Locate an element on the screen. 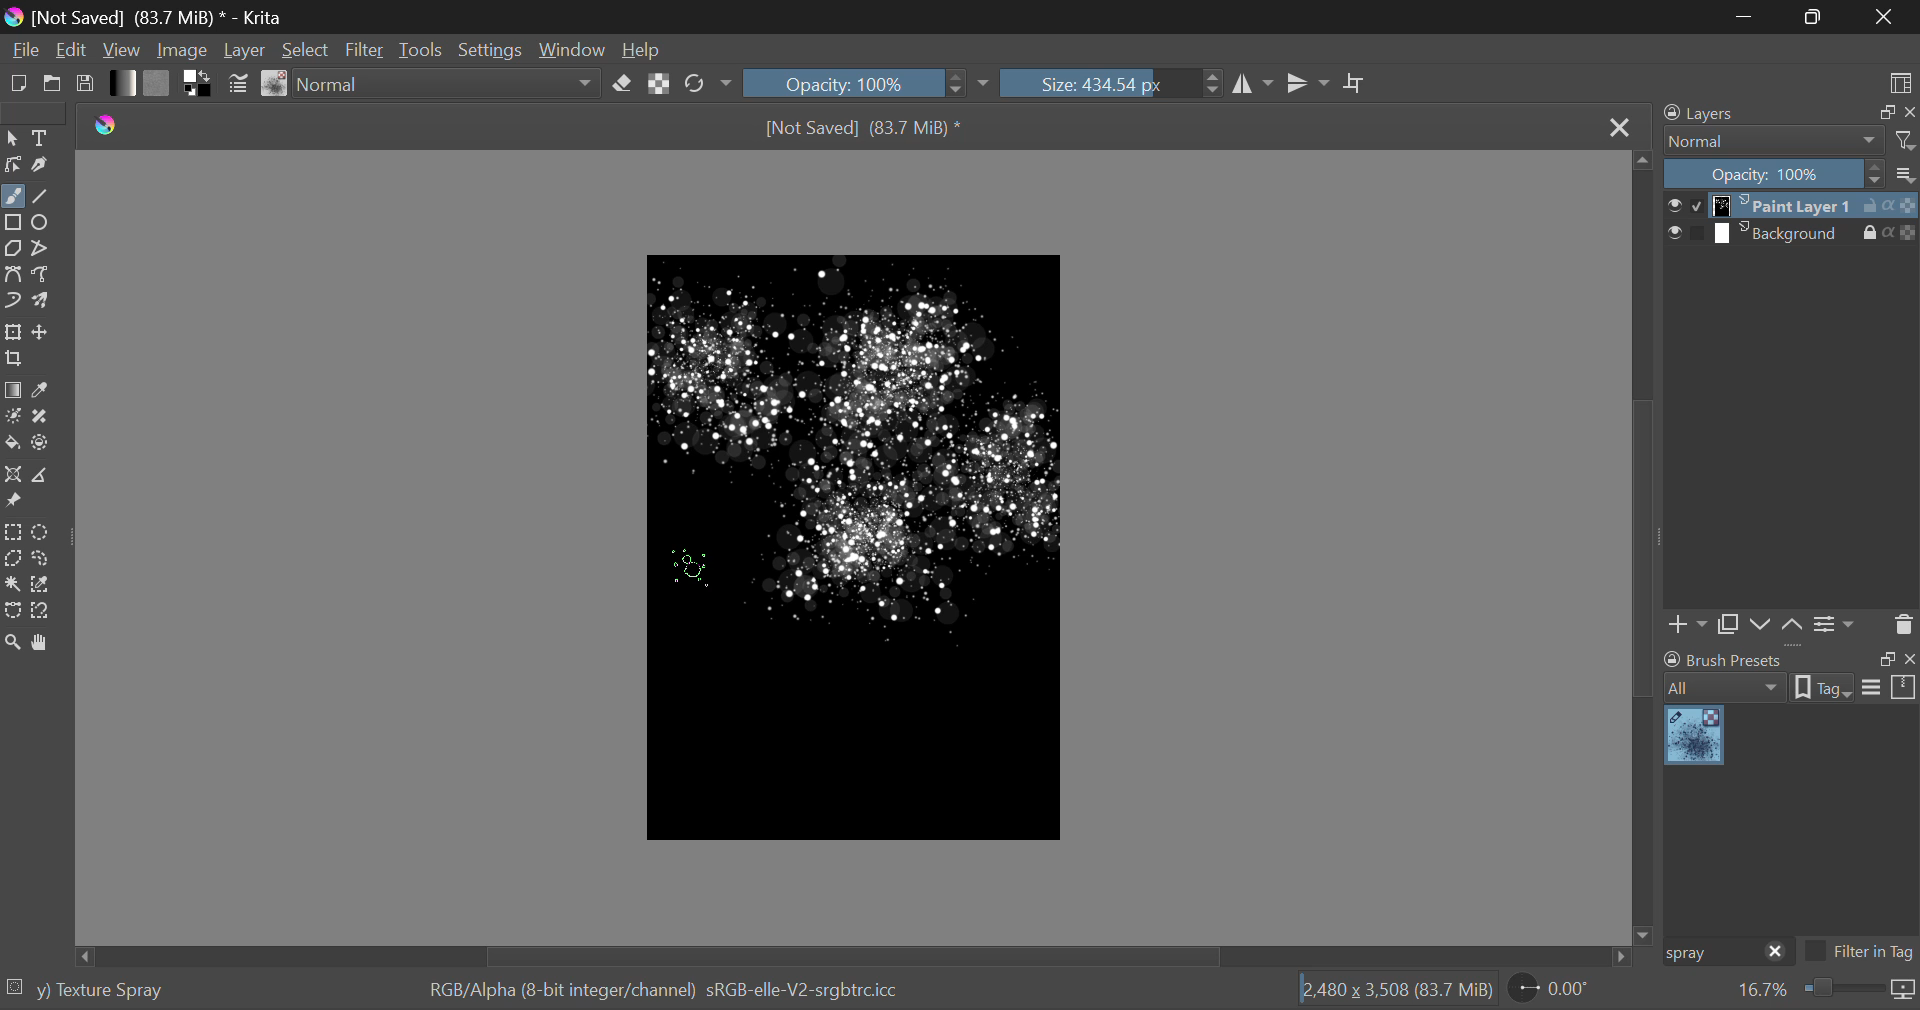 This screenshot has height=1010, width=1920. Crop Layer is located at coordinates (16, 360).